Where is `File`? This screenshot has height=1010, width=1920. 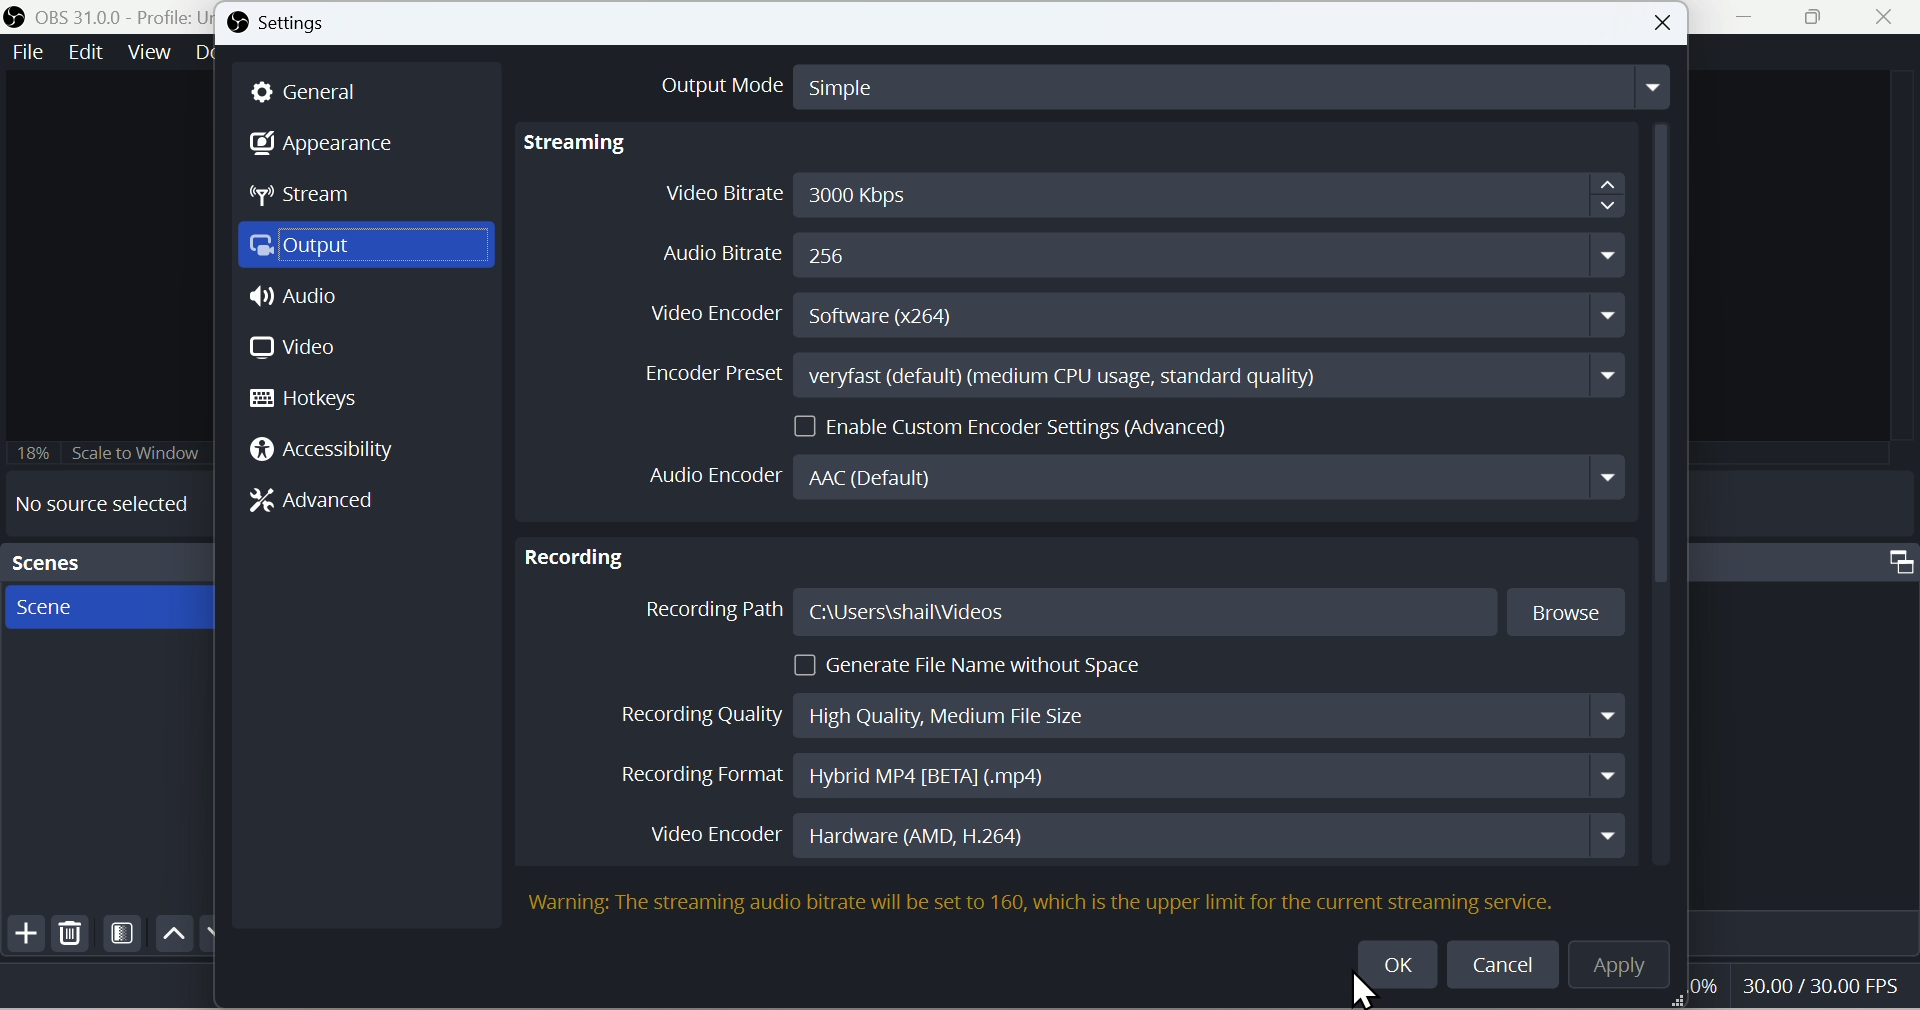 File is located at coordinates (26, 53).